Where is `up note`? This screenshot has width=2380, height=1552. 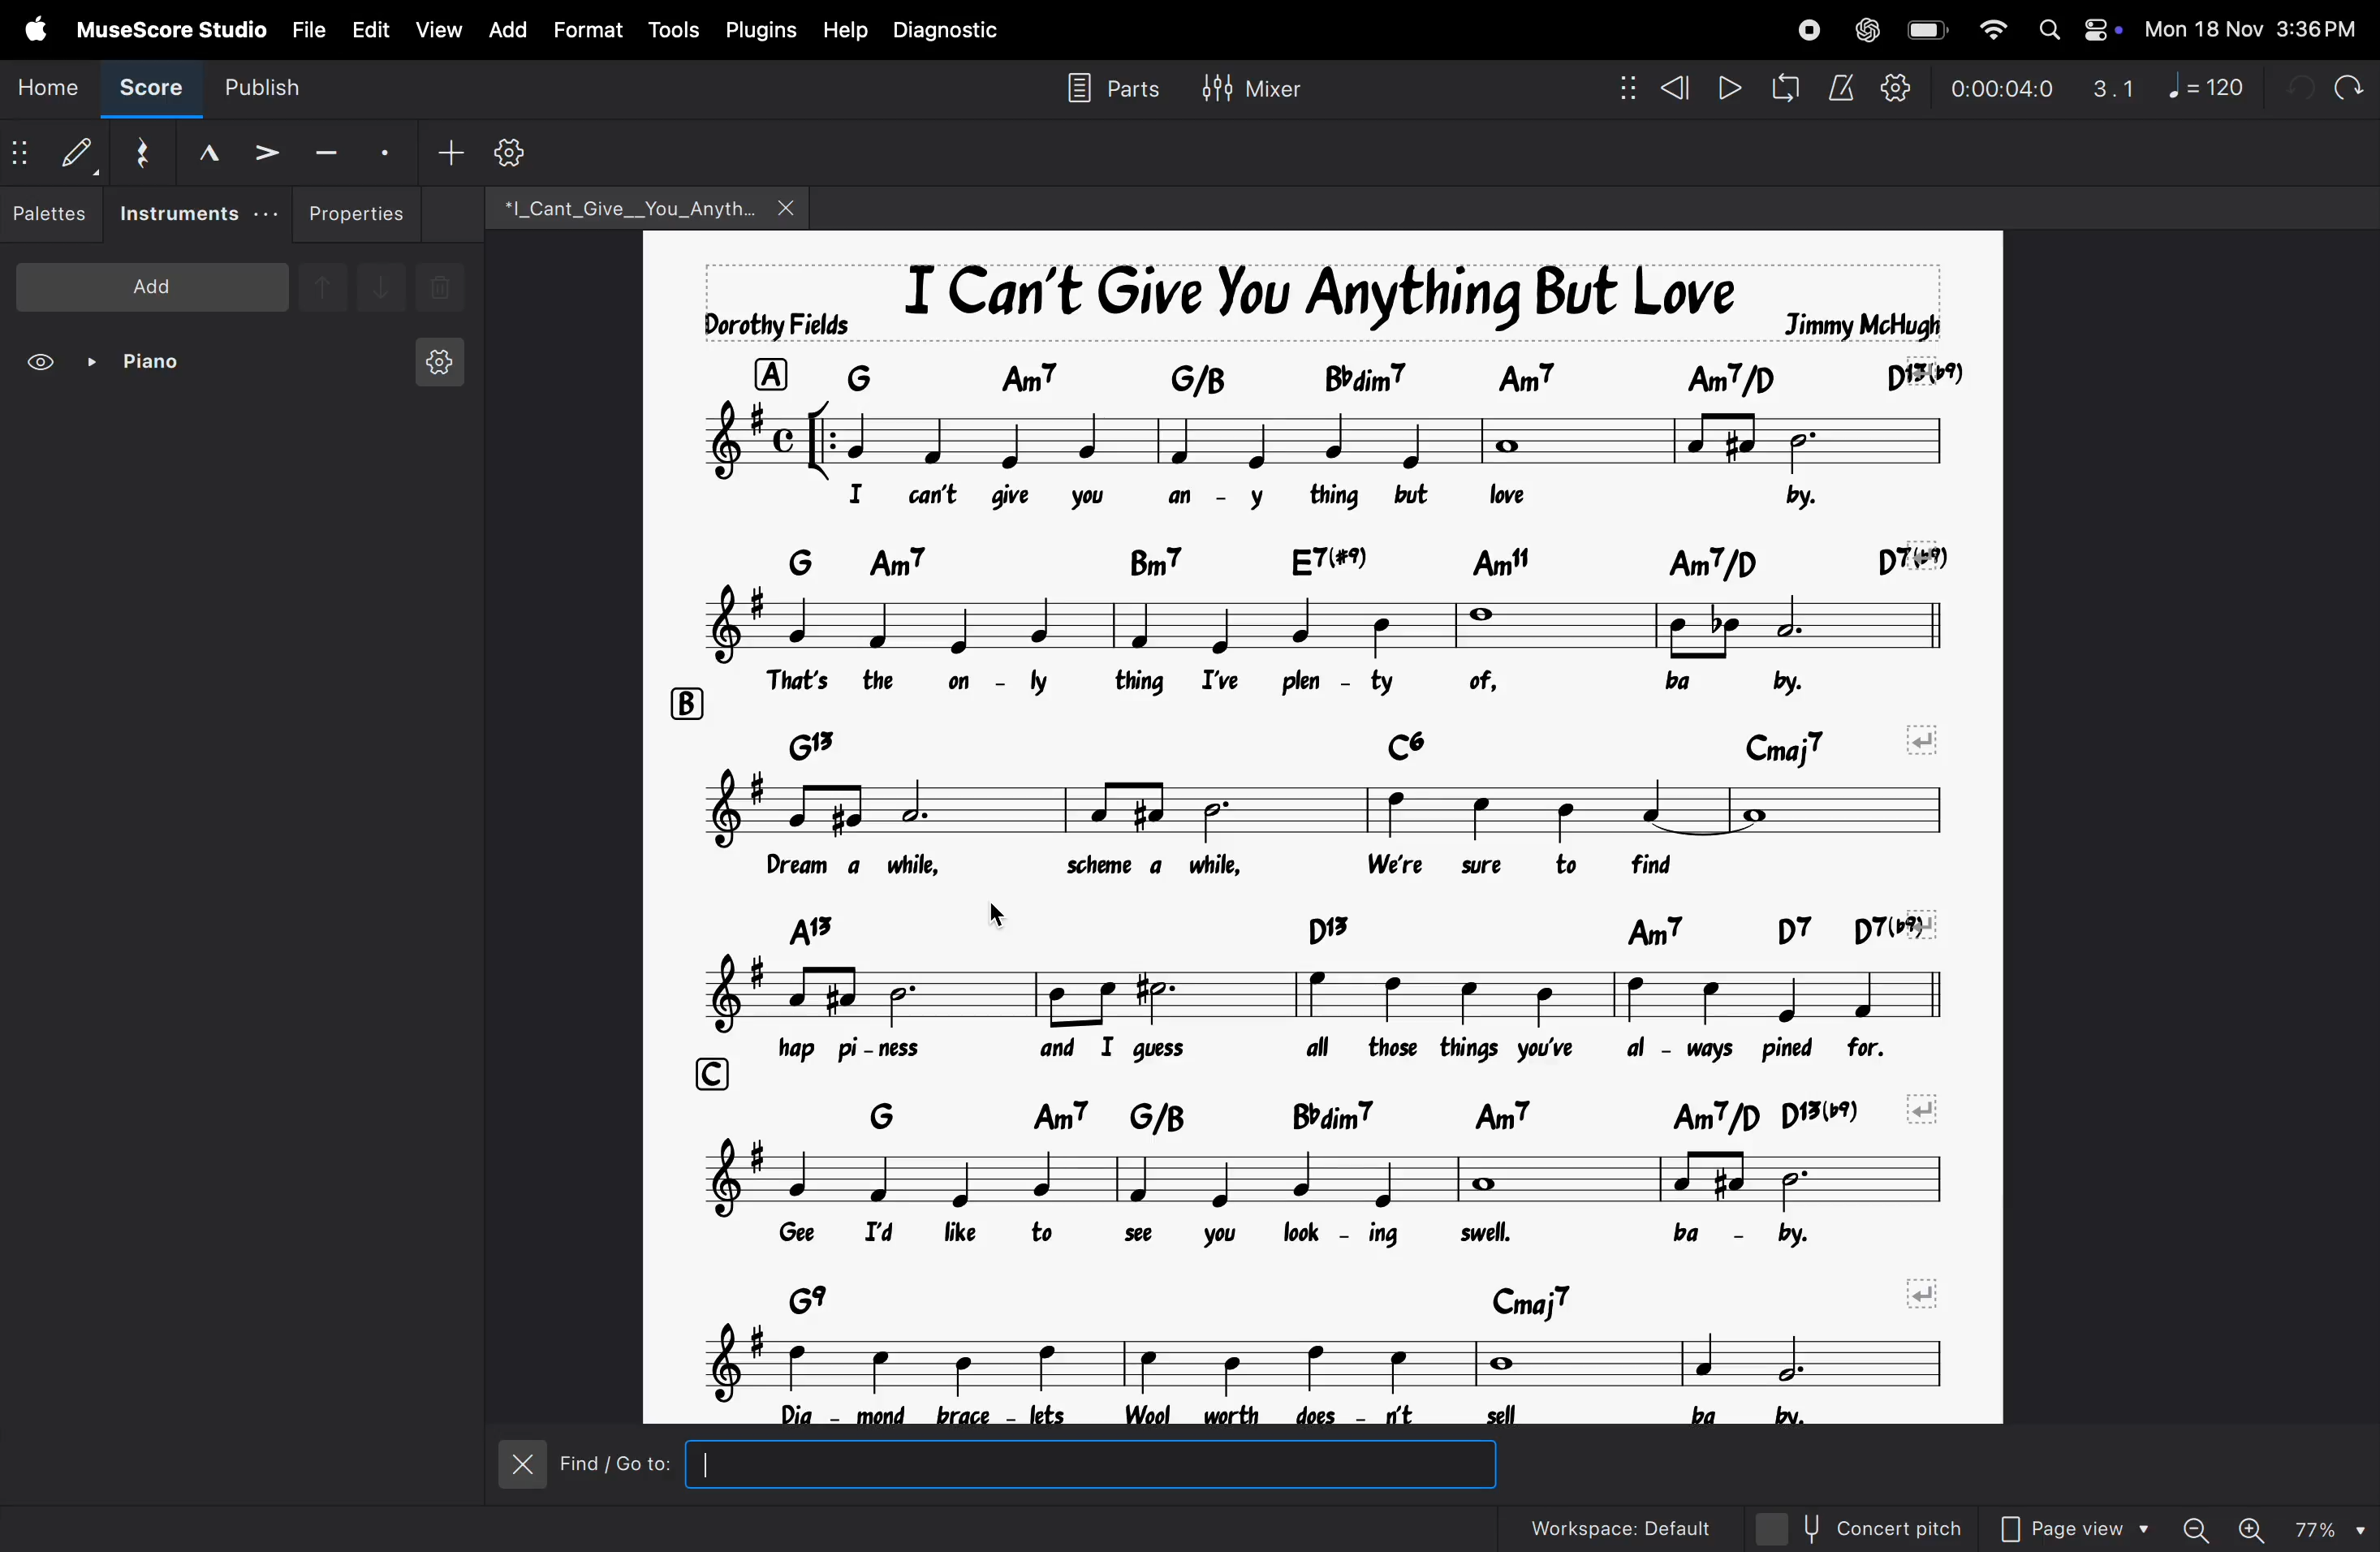
up note is located at coordinates (323, 288).